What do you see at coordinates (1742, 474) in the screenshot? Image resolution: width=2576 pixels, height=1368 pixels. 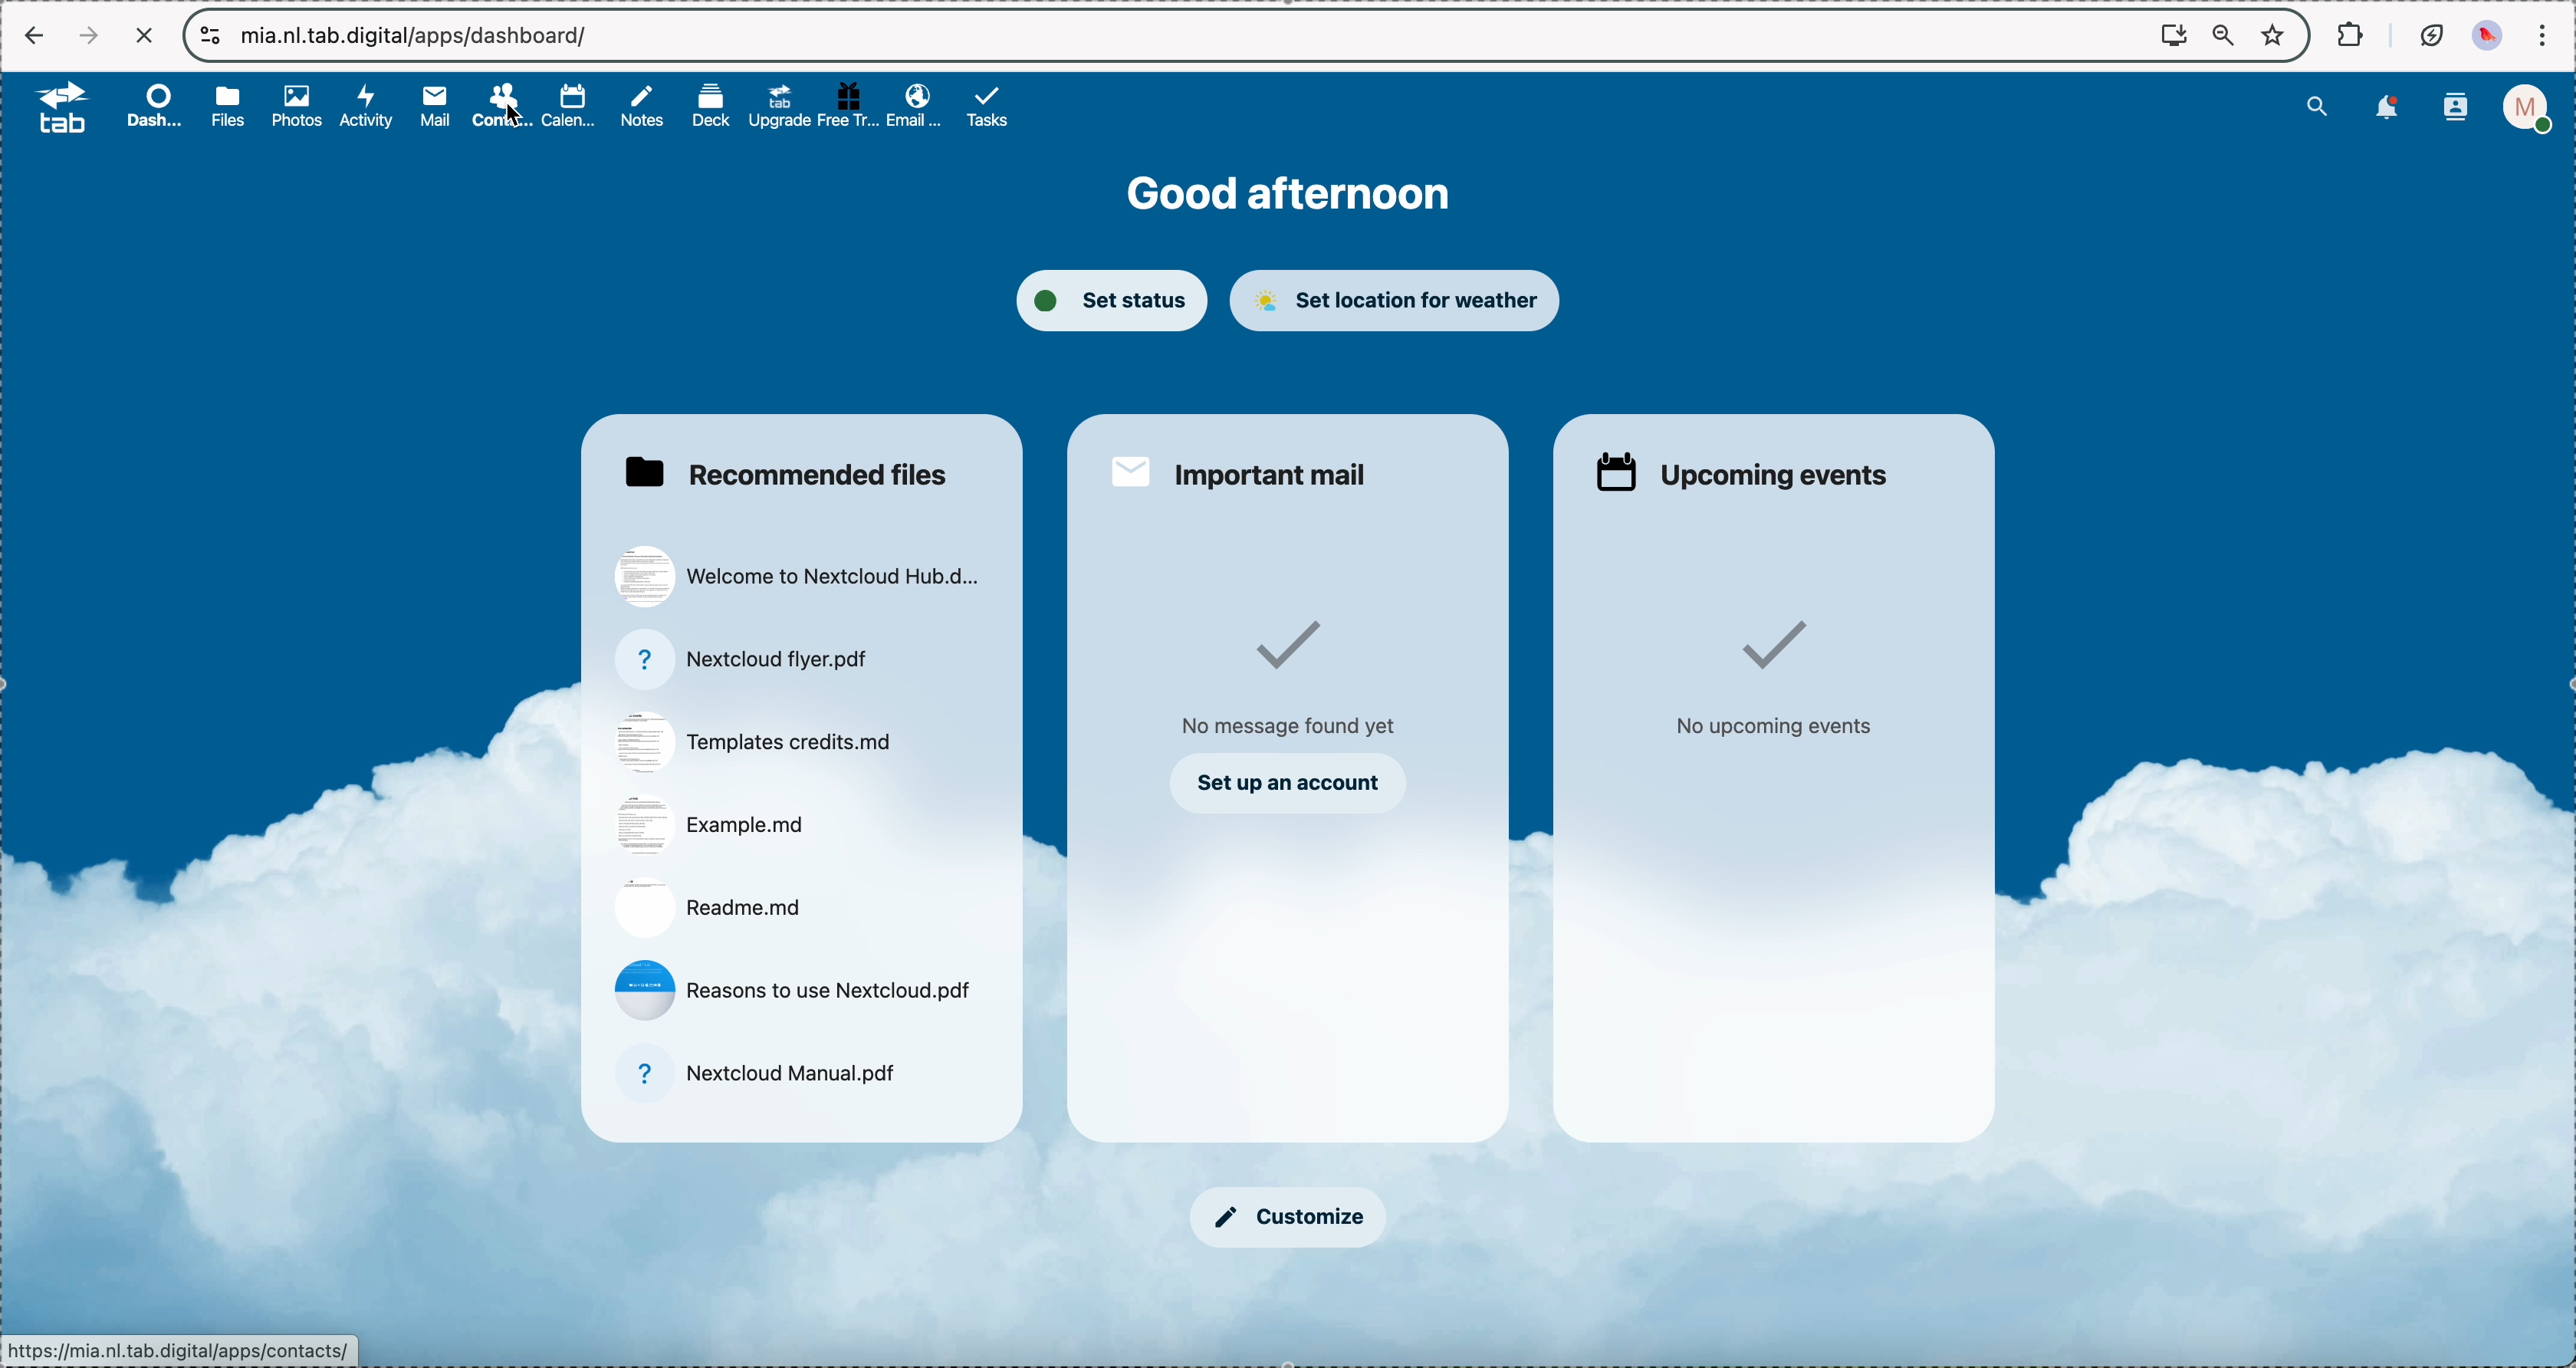 I see `upcoming events` at bounding box center [1742, 474].